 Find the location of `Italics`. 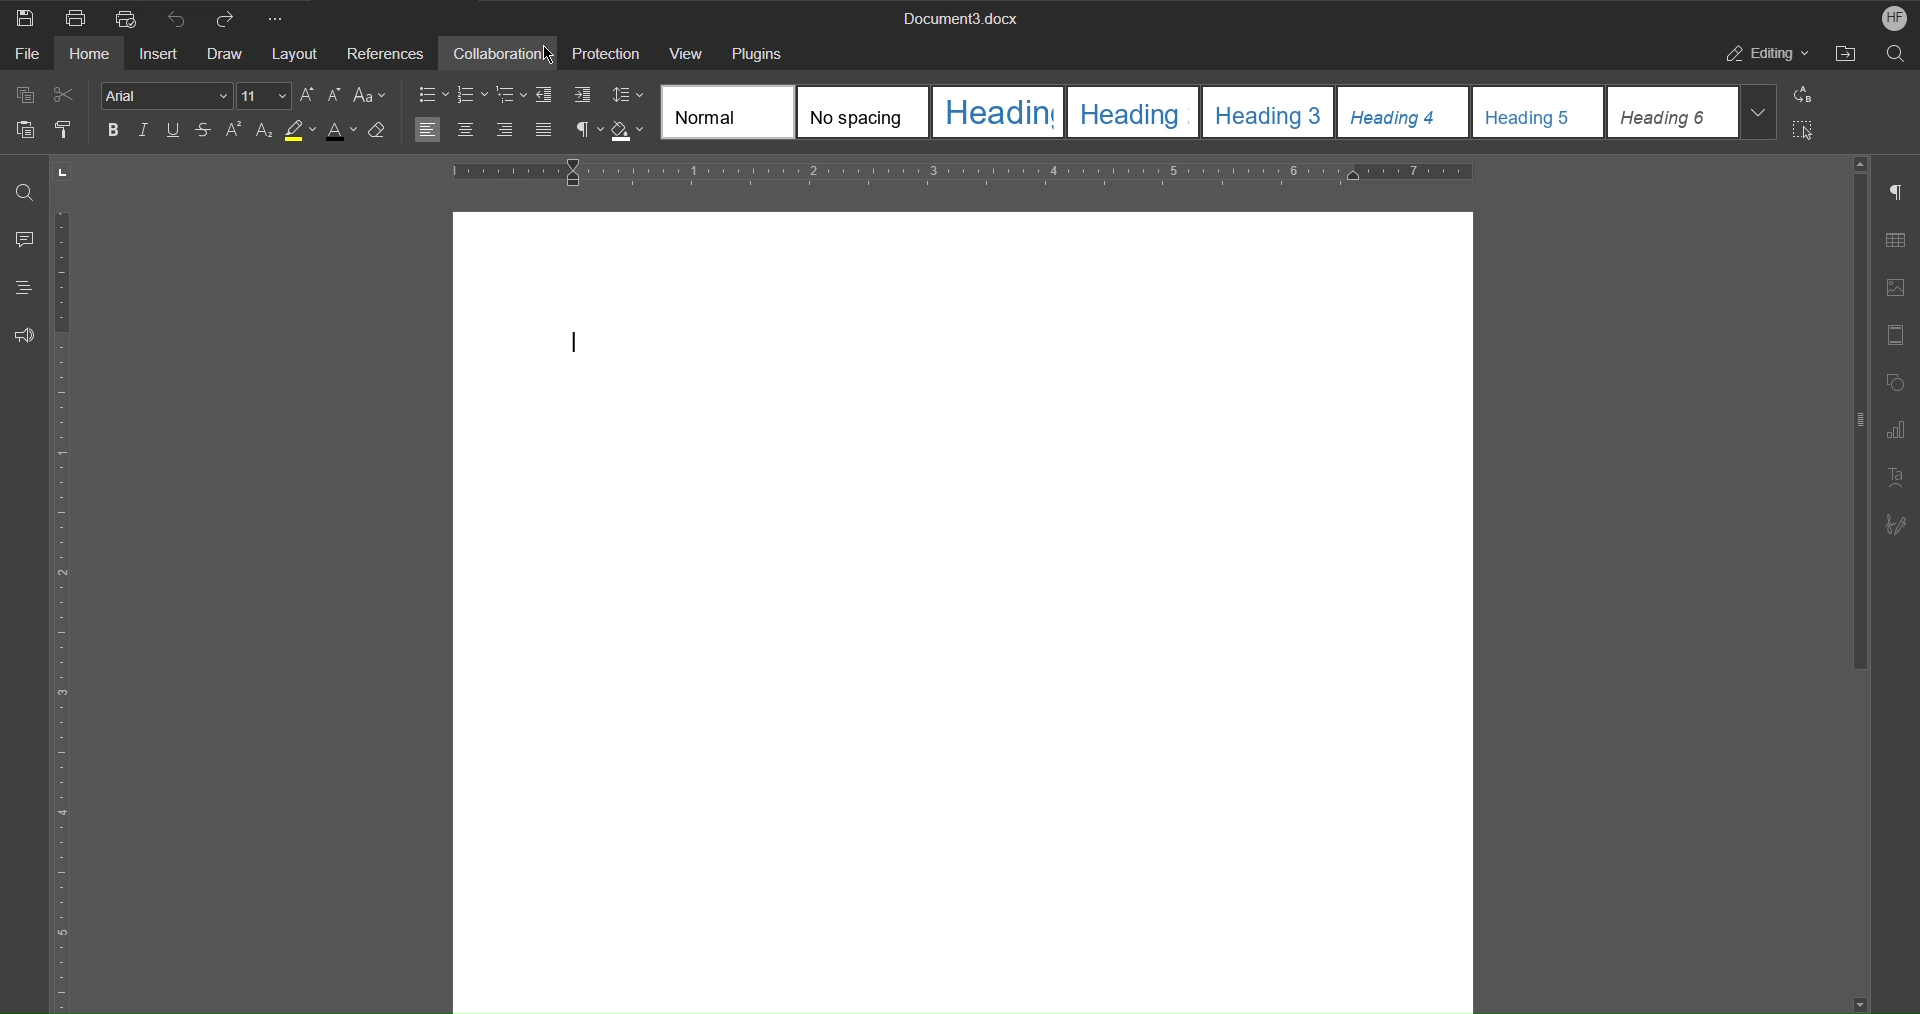

Italics is located at coordinates (144, 129).